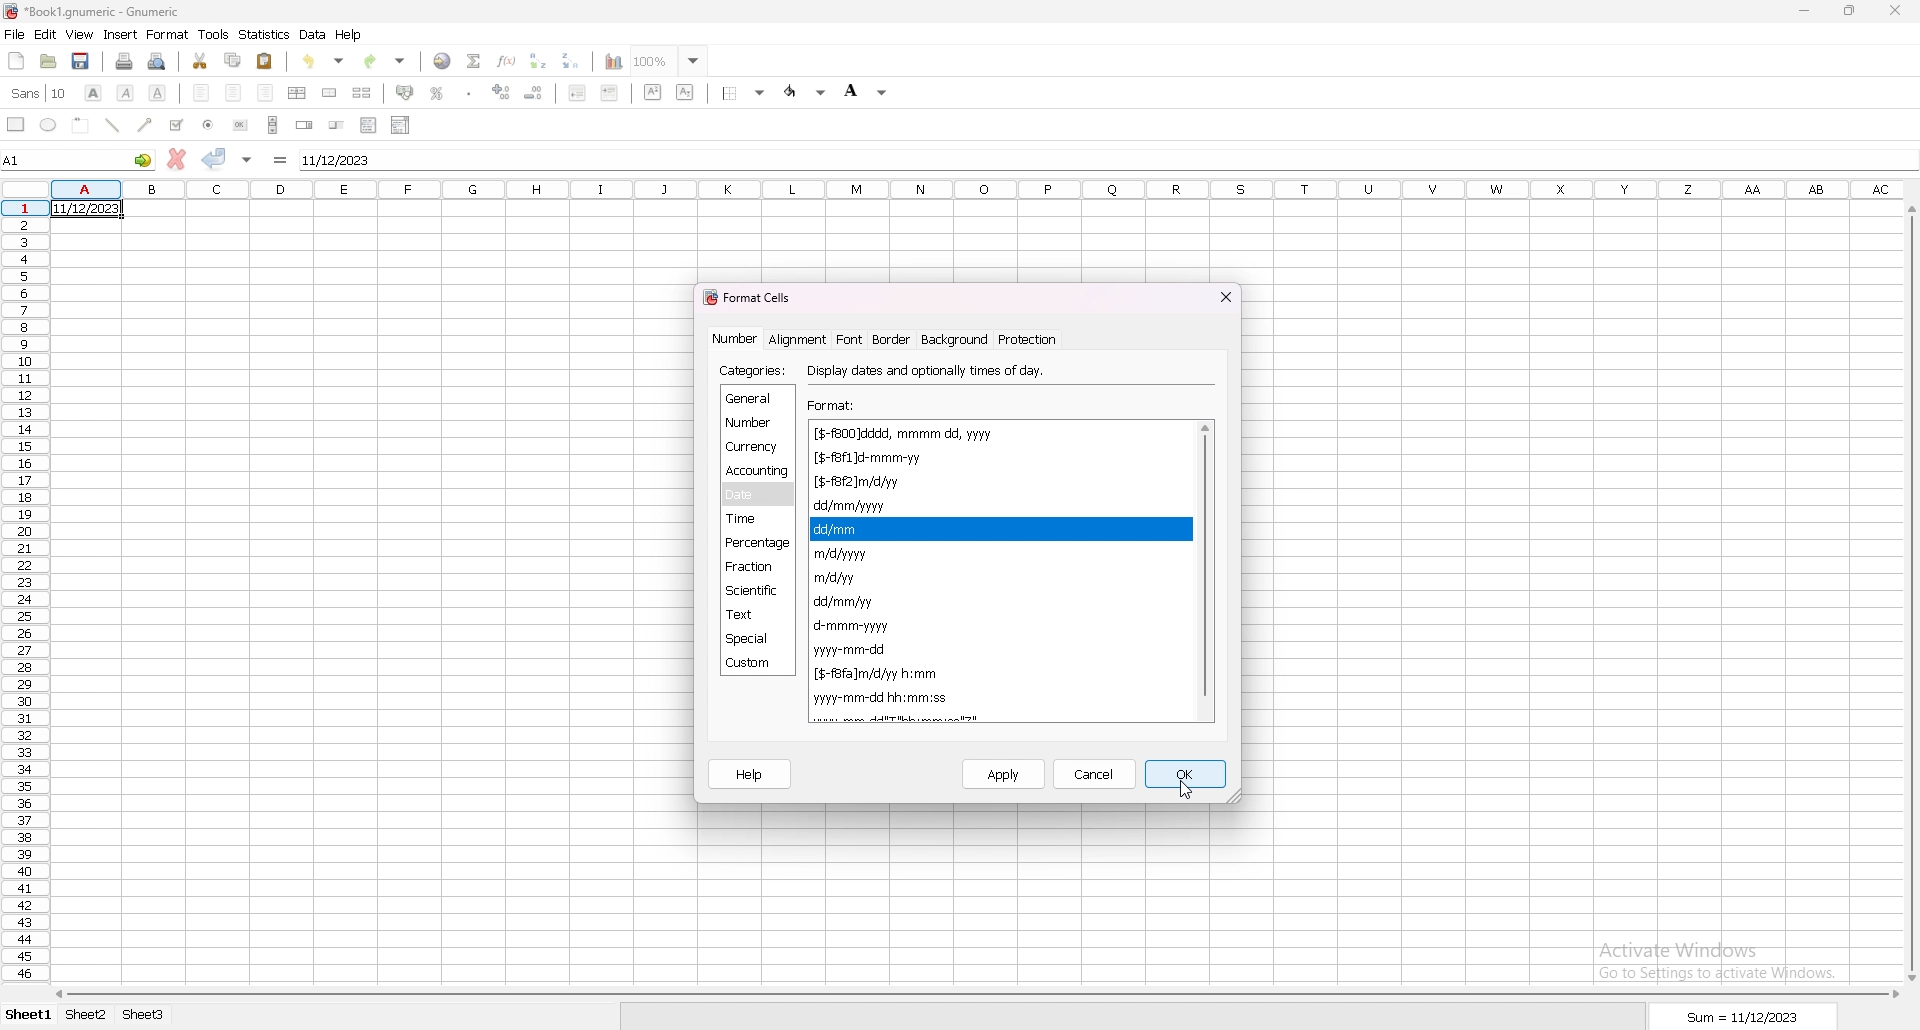 This screenshot has width=1920, height=1030. What do you see at coordinates (233, 92) in the screenshot?
I see `centre` at bounding box center [233, 92].